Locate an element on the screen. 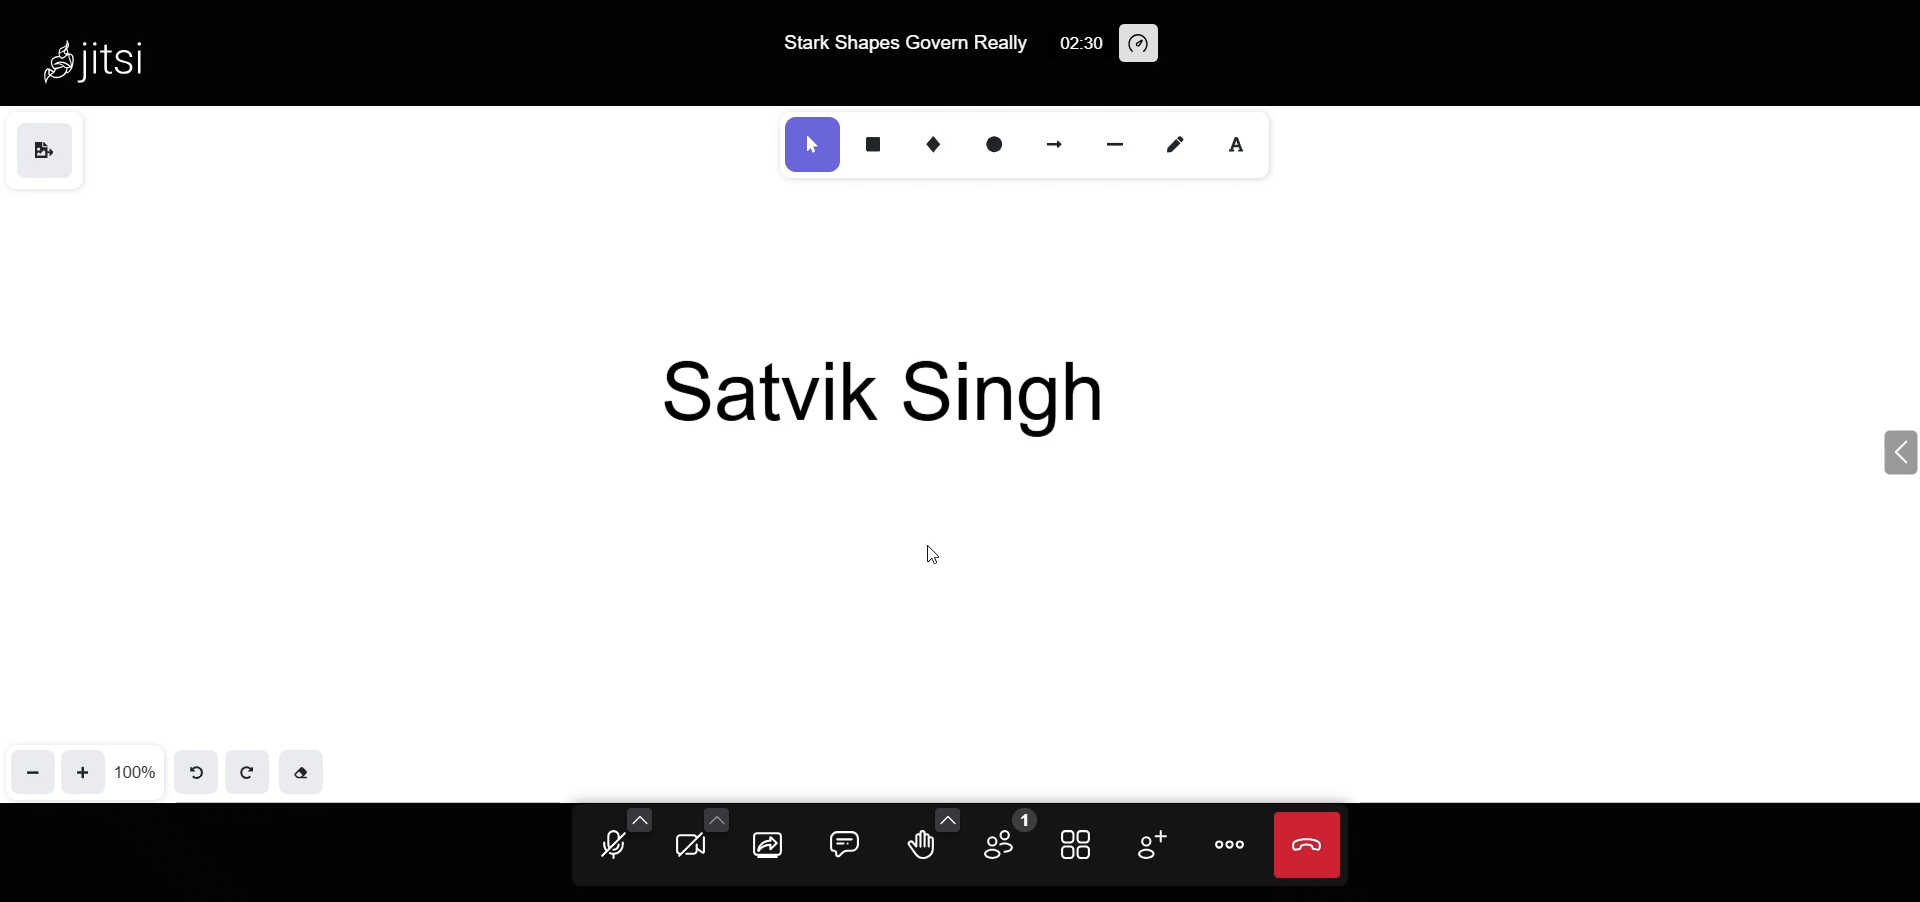 The height and width of the screenshot is (902, 1920). text is located at coordinates (1237, 148).